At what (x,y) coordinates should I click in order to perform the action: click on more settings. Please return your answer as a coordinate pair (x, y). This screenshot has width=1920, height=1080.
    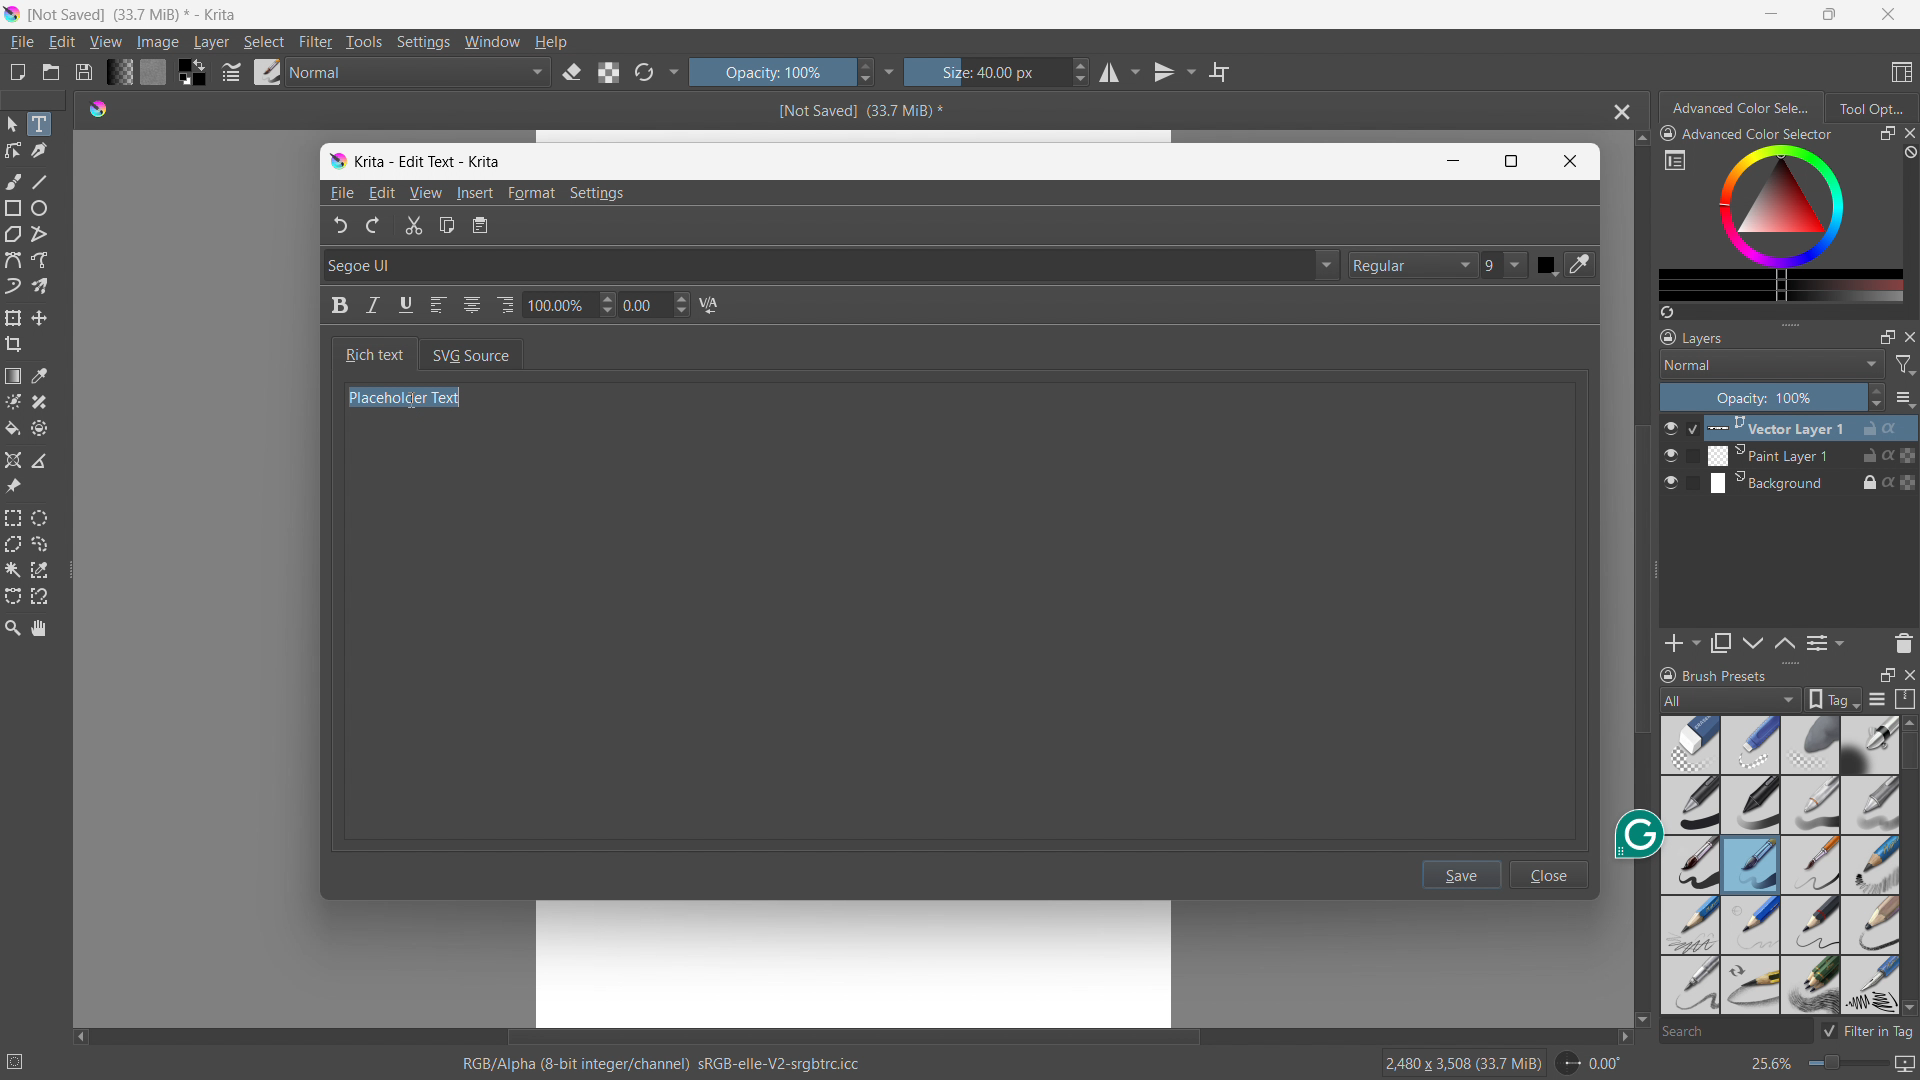
    Looking at the image, I should click on (1675, 159).